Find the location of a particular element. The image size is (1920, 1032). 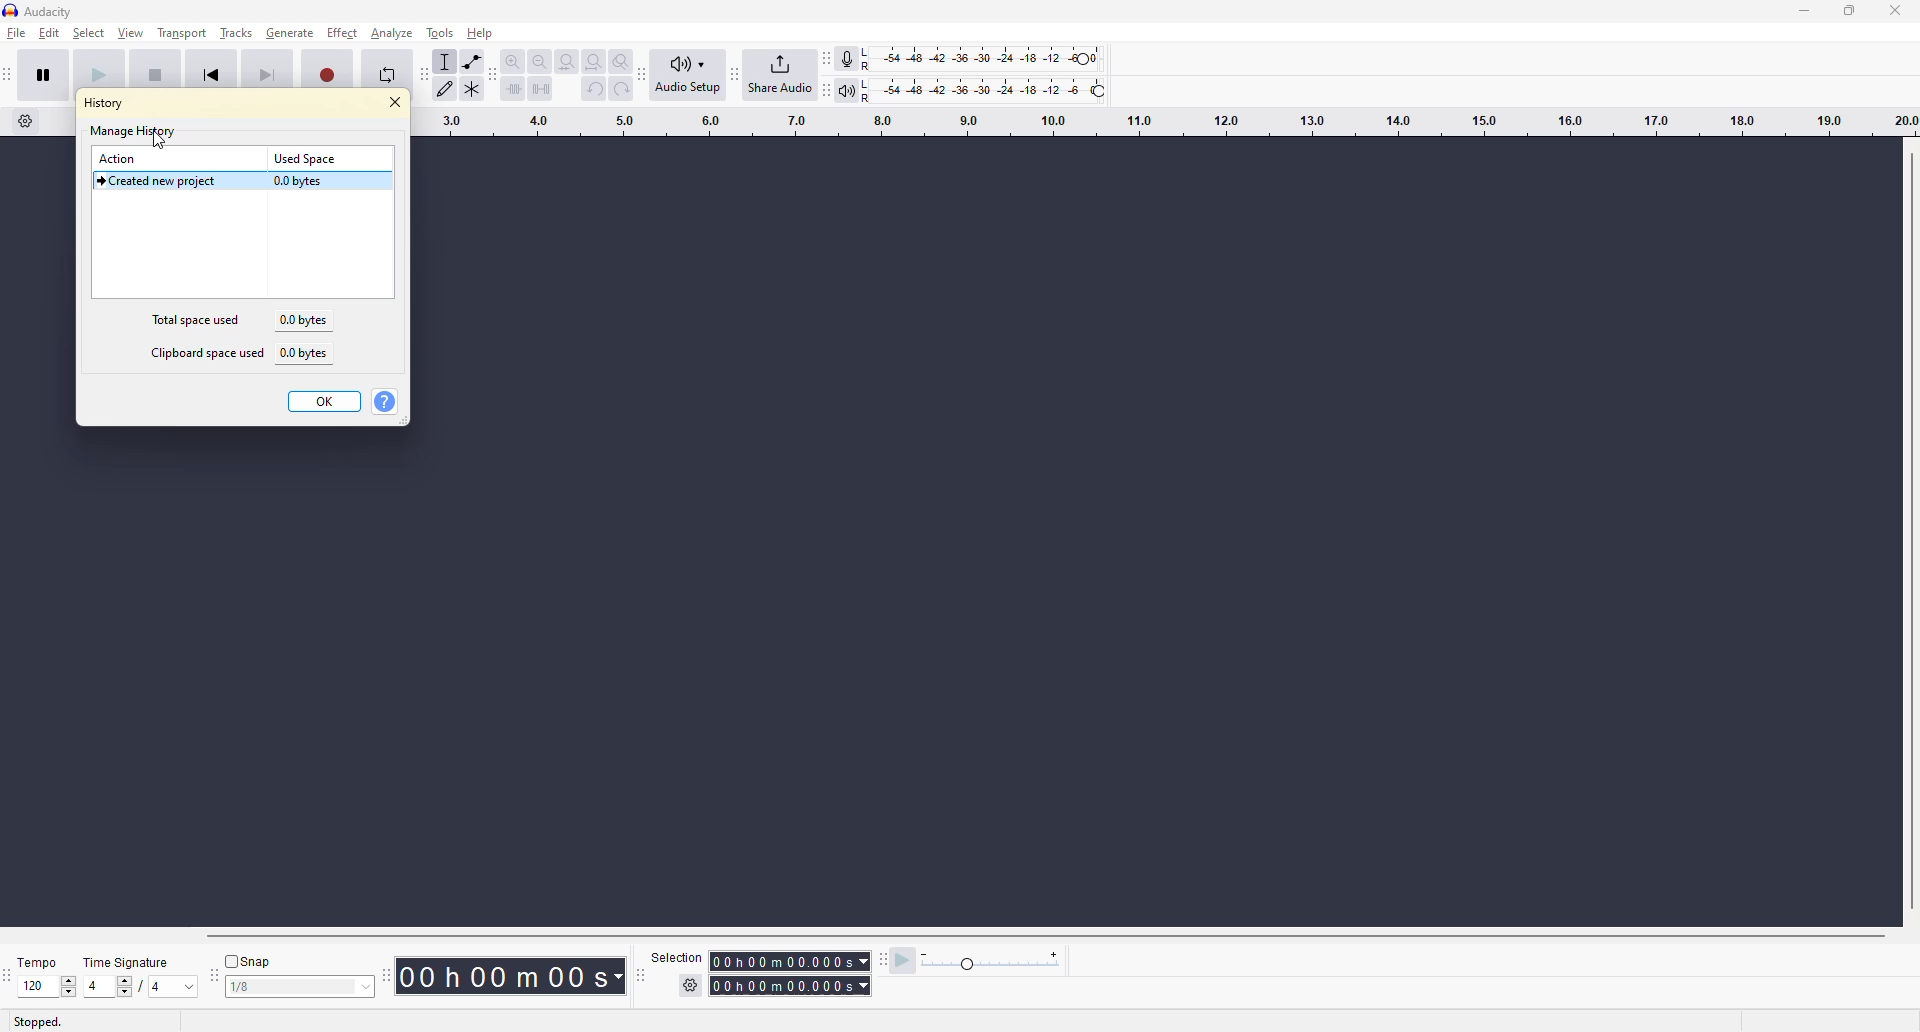

zoom in is located at coordinates (514, 62).